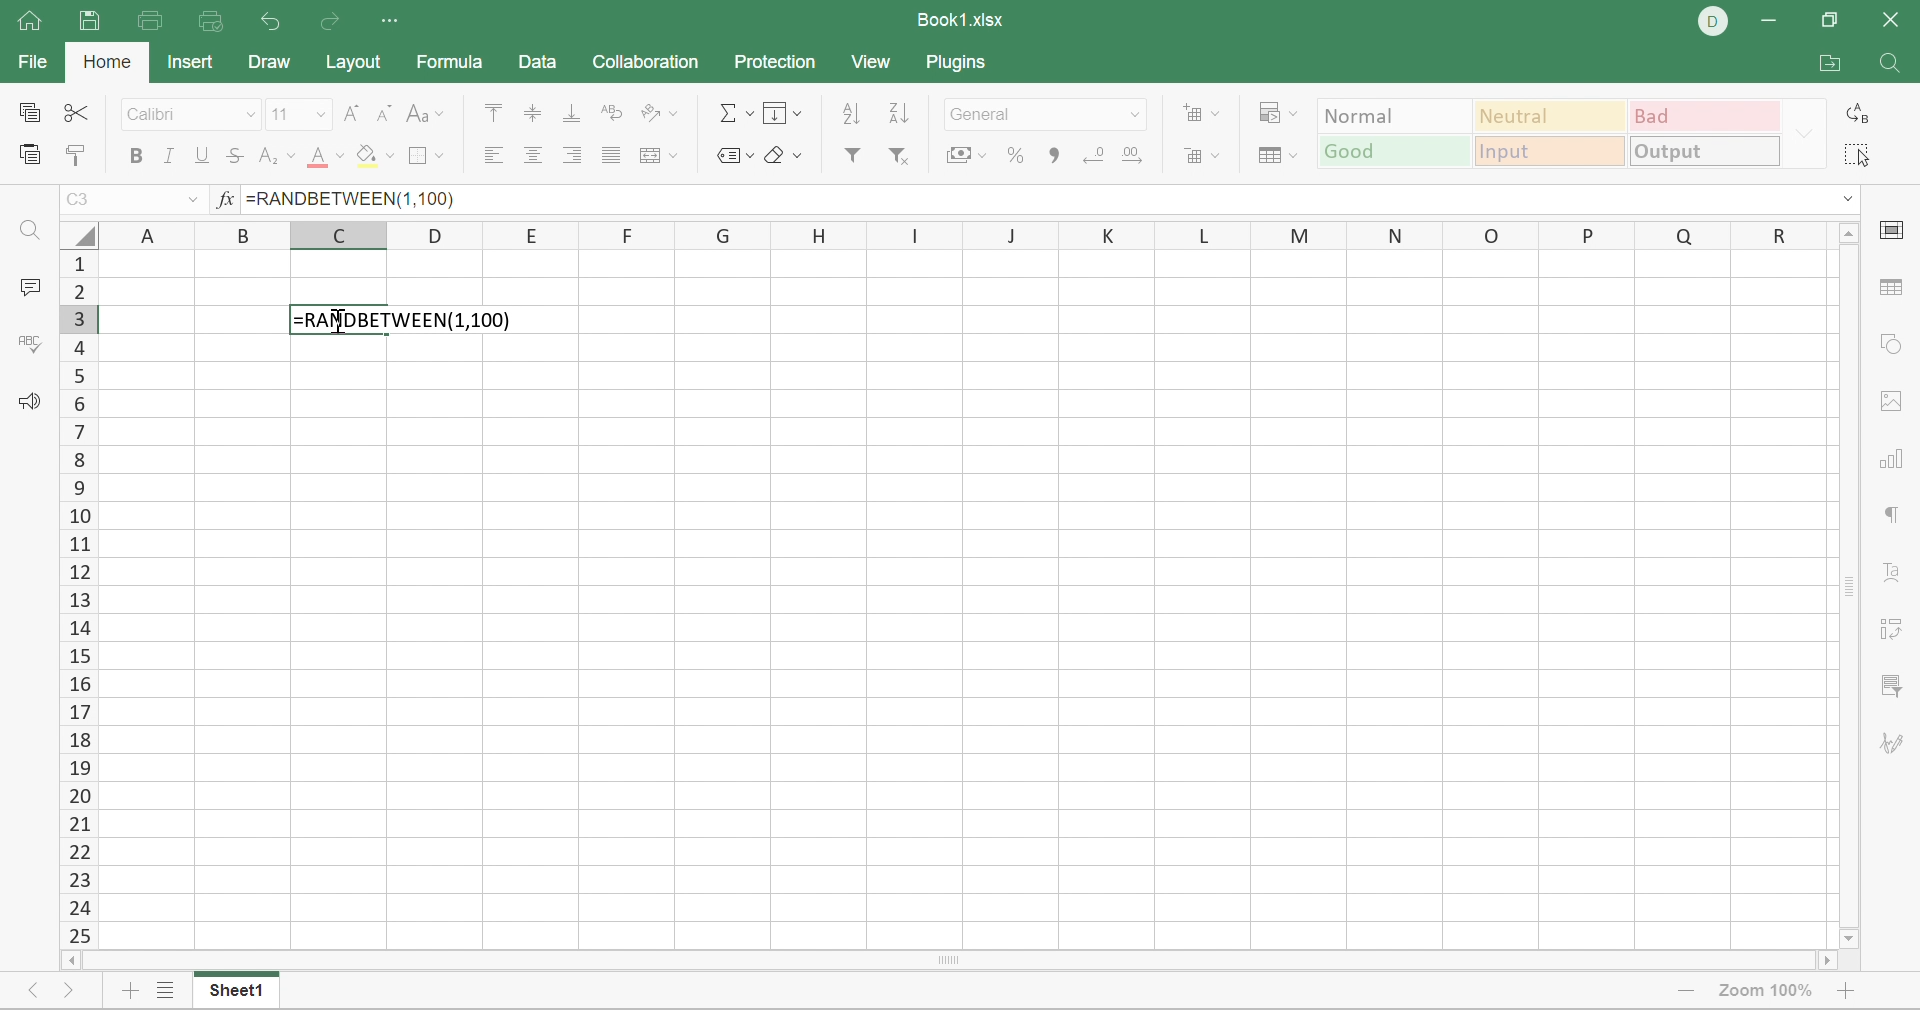  Describe the element at coordinates (1547, 118) in the screenshot. I see `Neutral` at that location.